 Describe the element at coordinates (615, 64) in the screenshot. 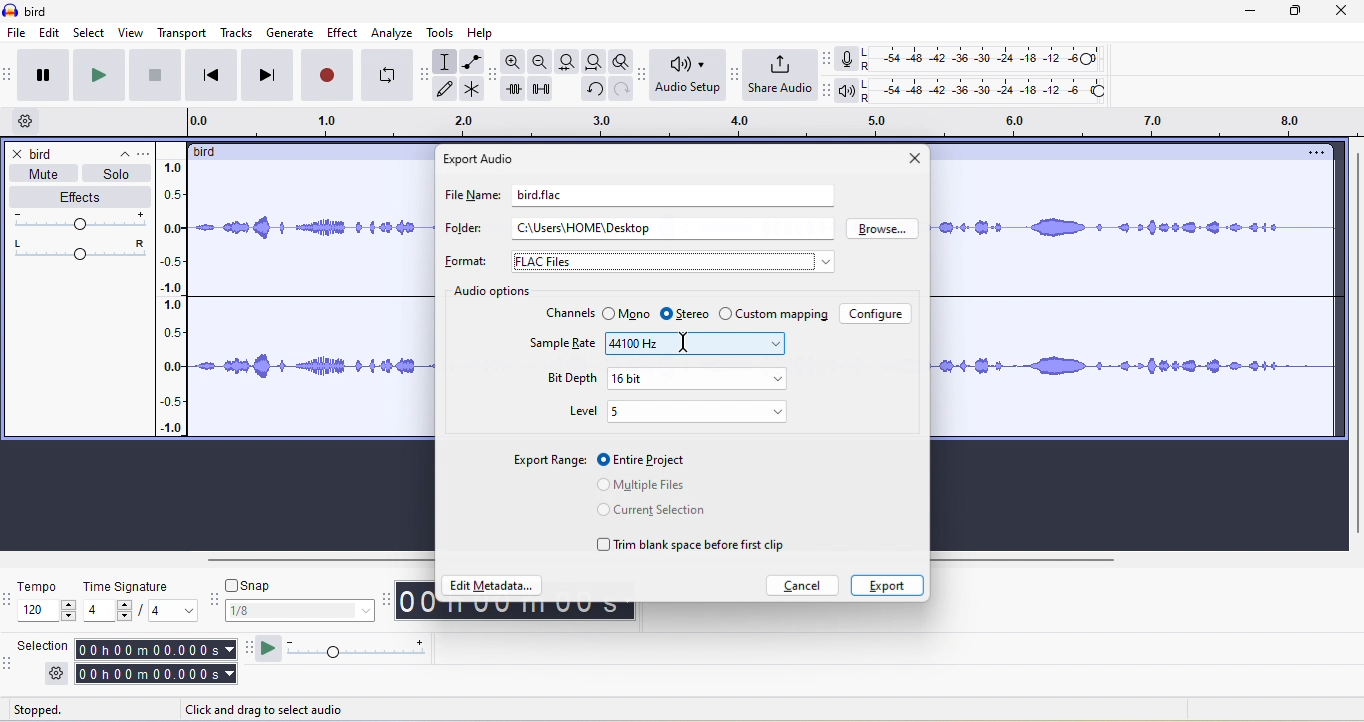

I see `zoom toggle` at that location.